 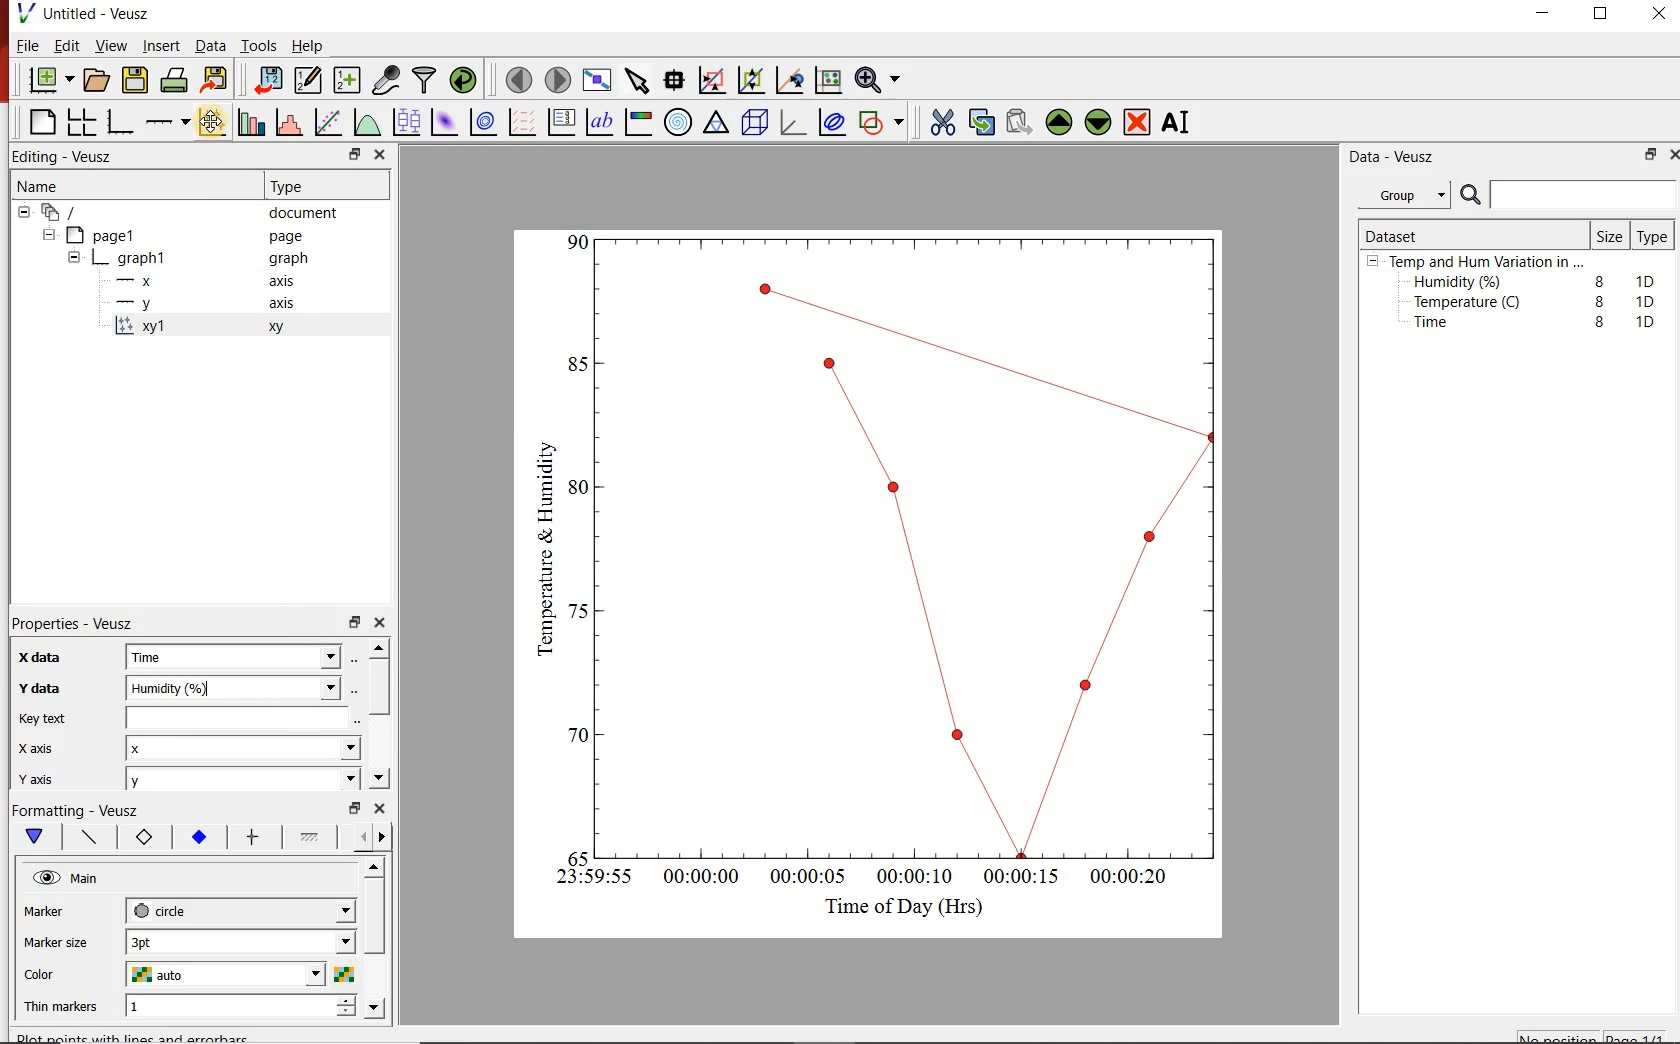 What do you see at coordinates (912, 543) in the screenshot?
I see `Graph` at bounding box center [912, 543].